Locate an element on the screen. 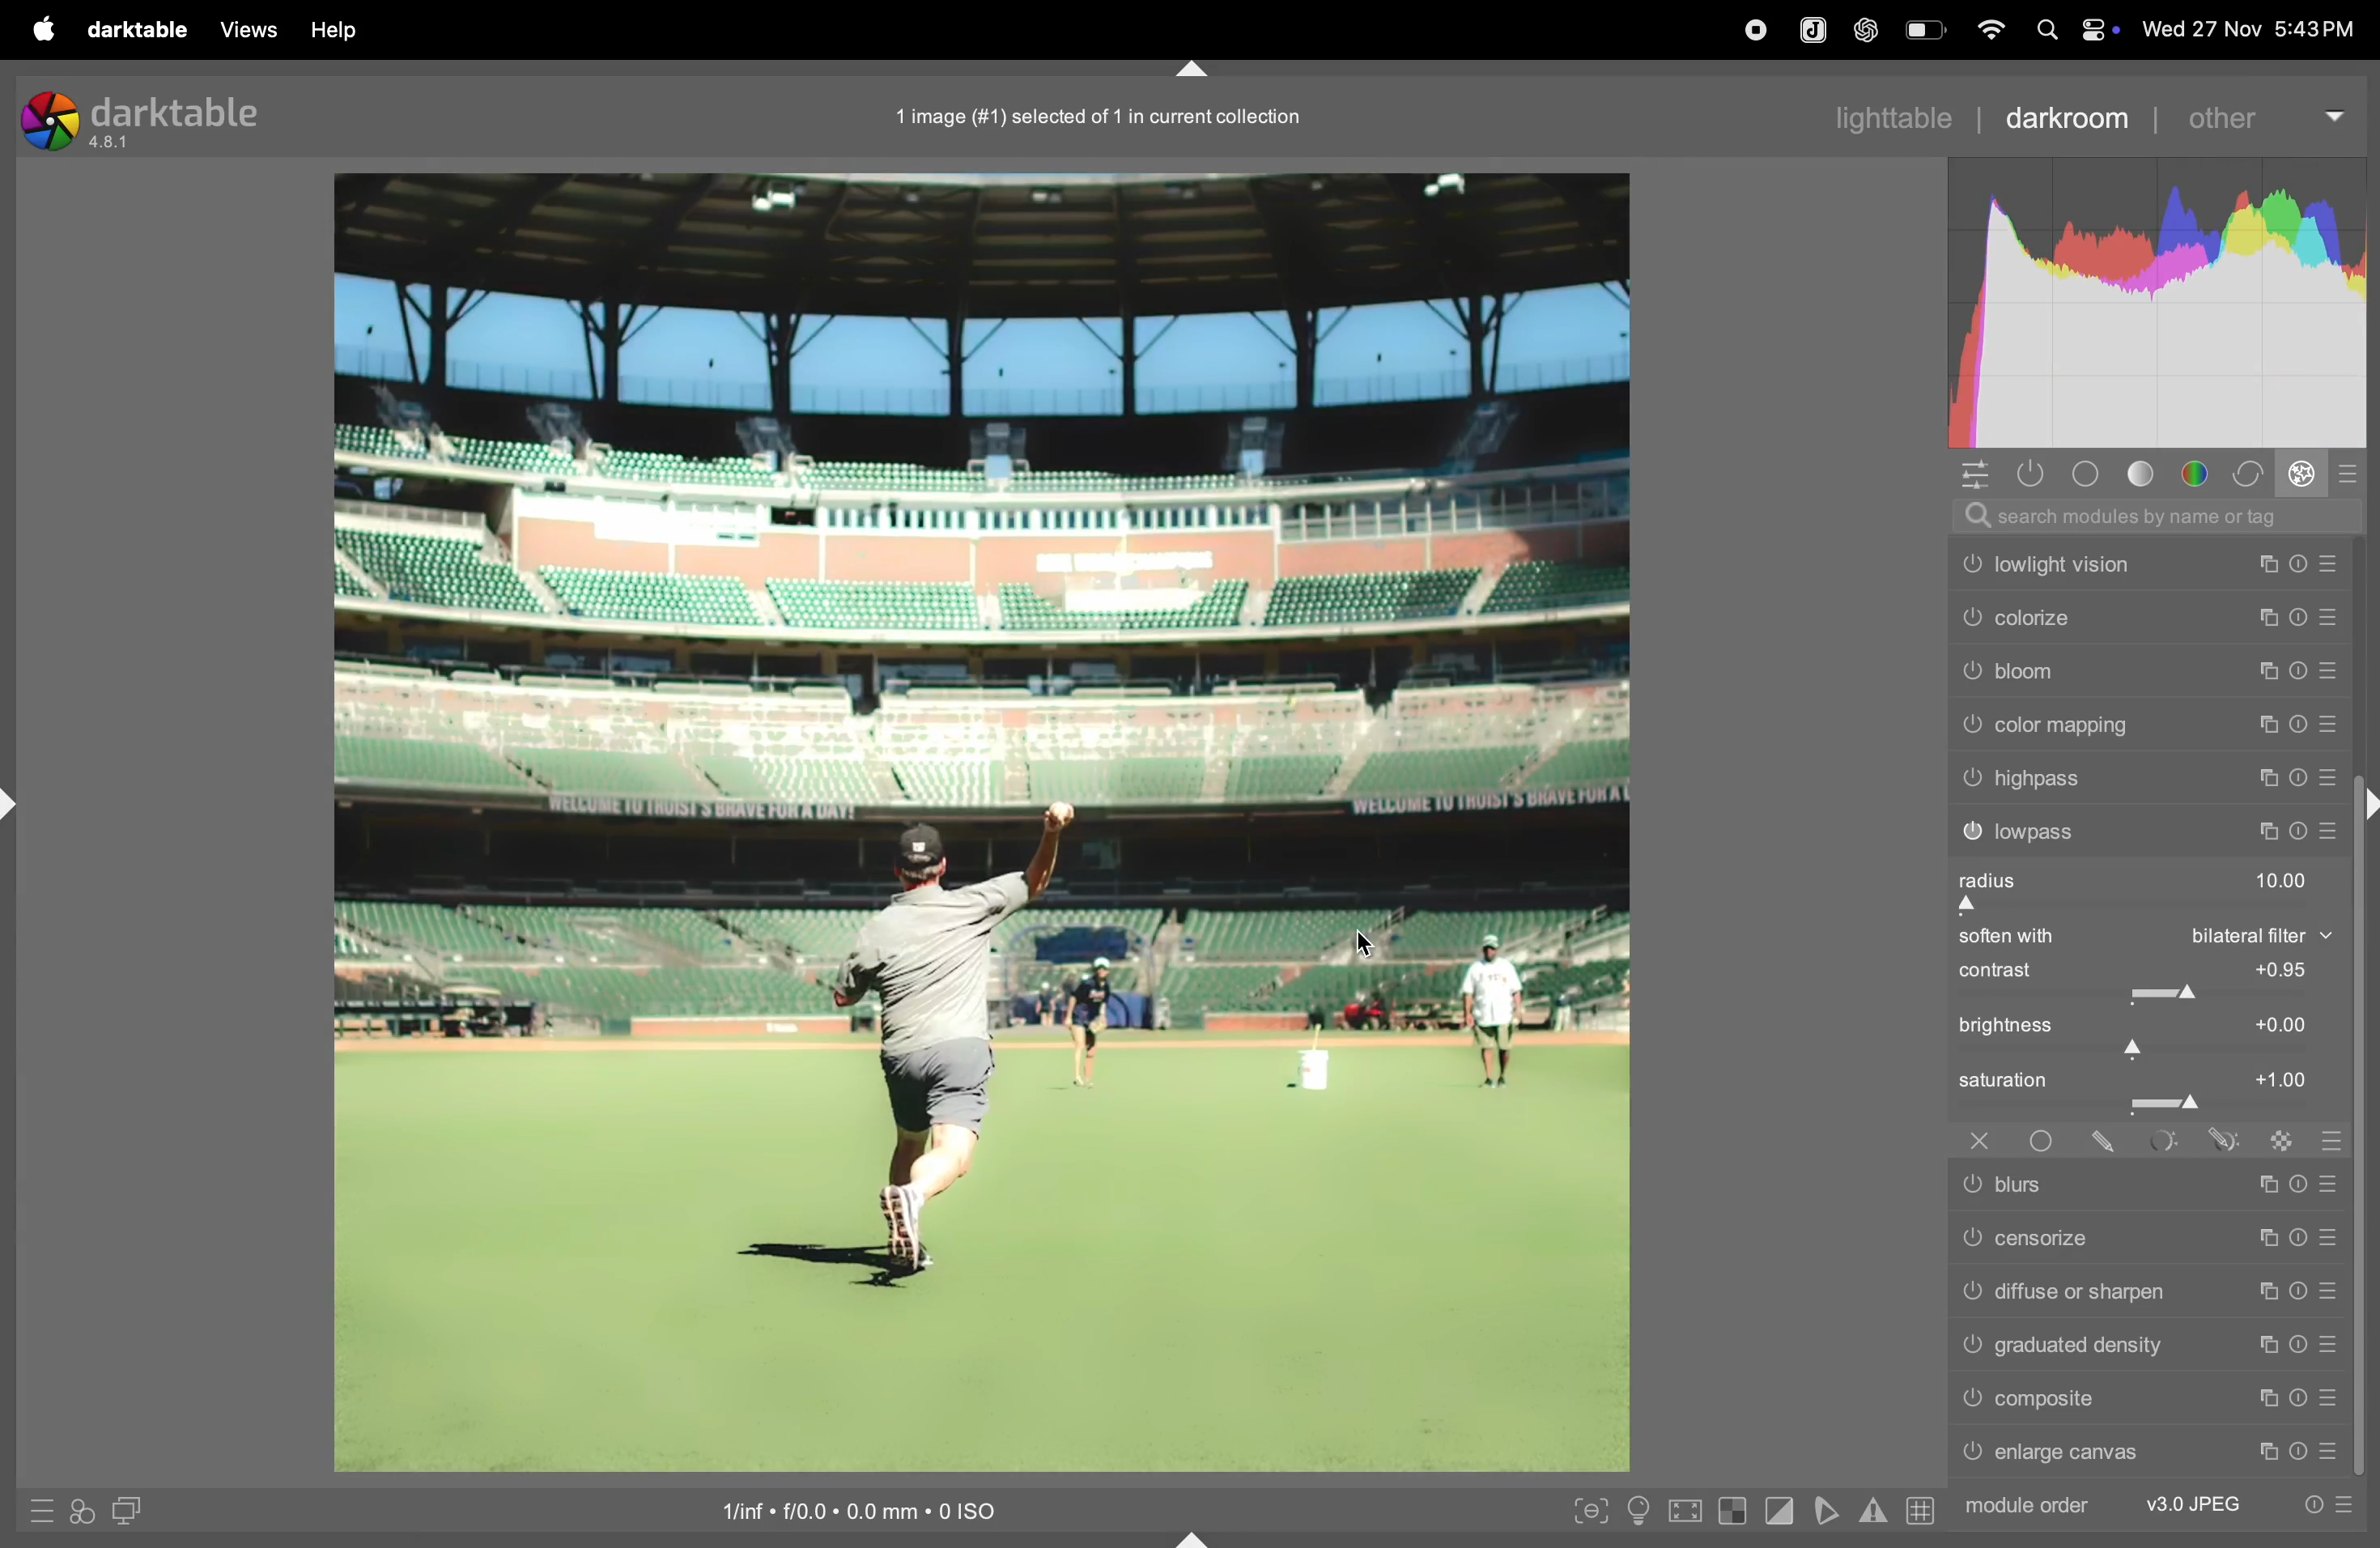 Image resolution: width=2380 pixels, height=1548 pixels. indicators is located at coordinates (1870, 1508).